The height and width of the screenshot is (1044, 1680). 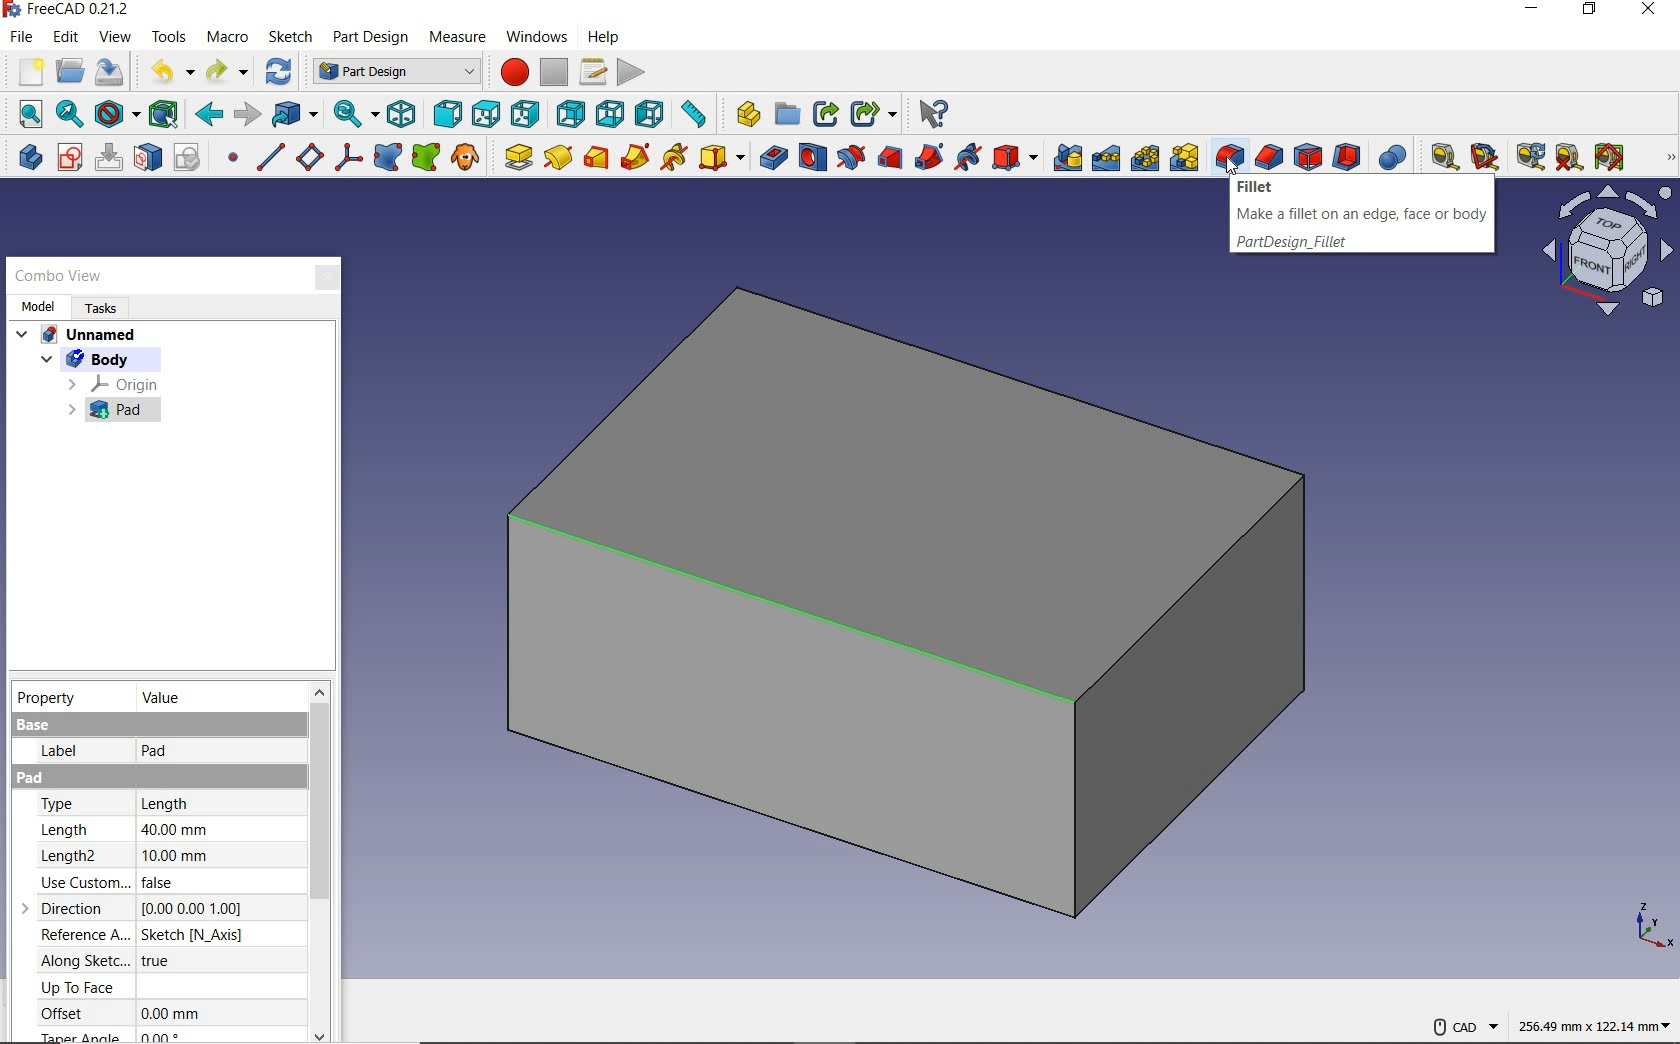 What do you see at coordinates (156, 754) in the screenshot?
I see `pad` at bounding box center [156, 754].